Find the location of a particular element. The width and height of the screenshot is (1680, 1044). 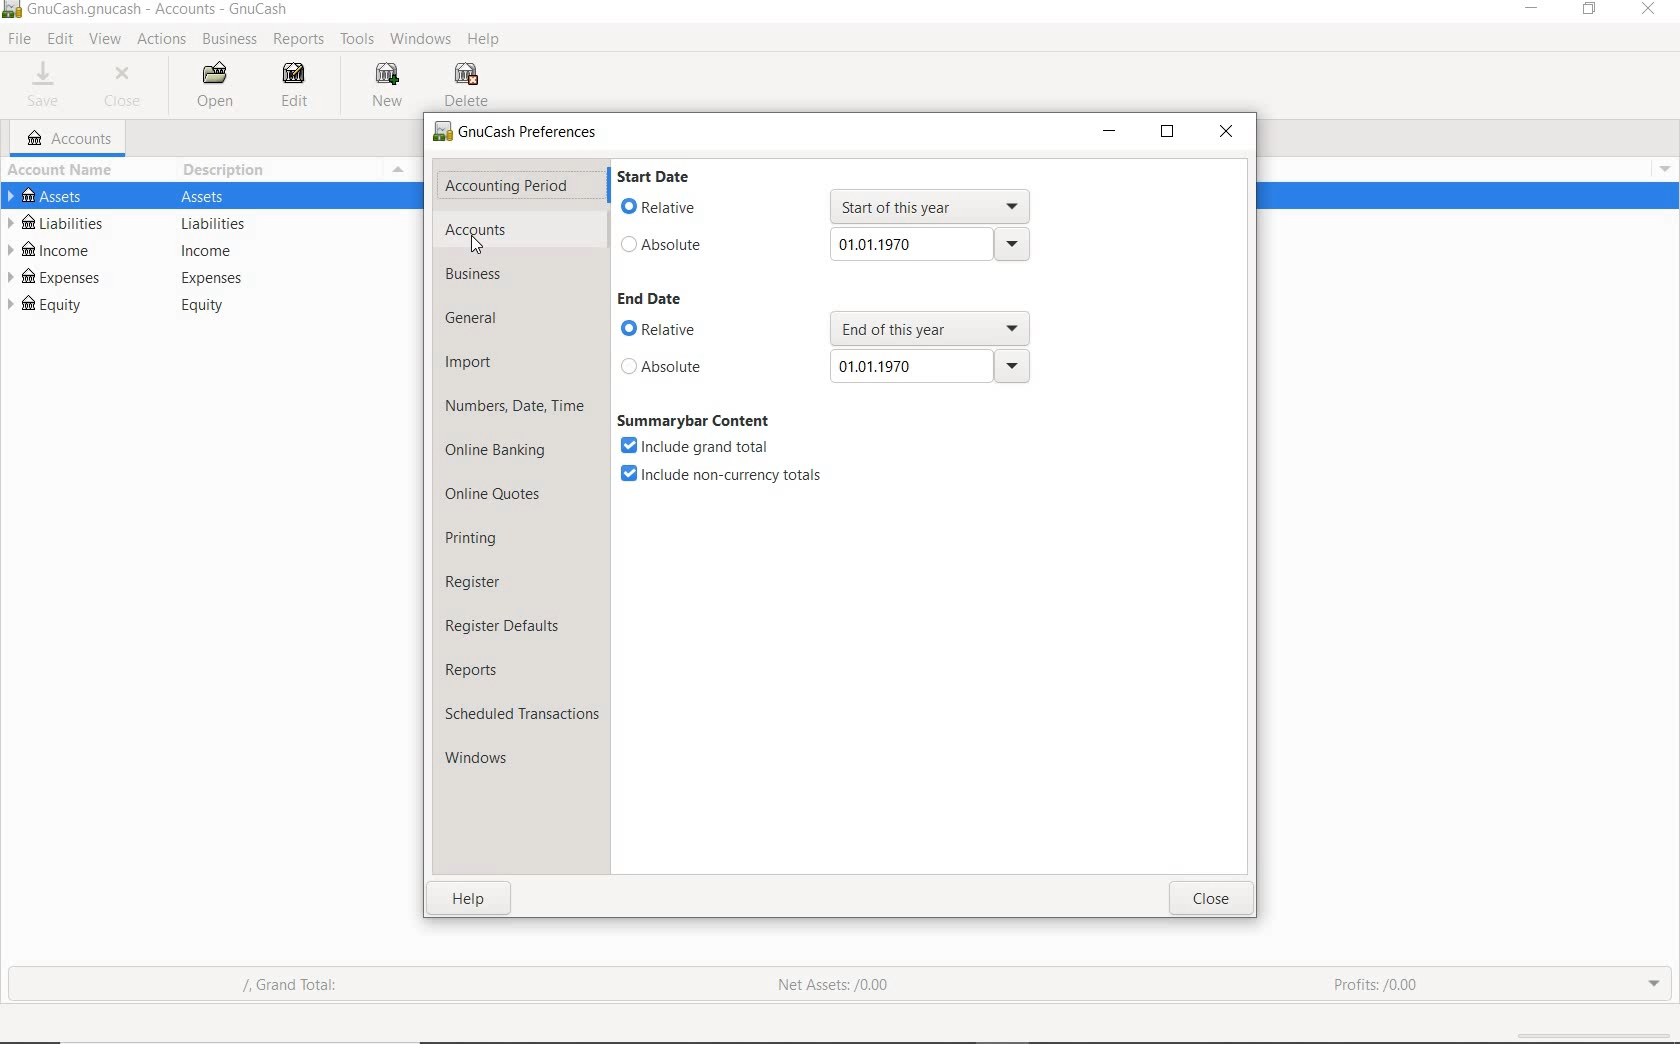

system name is located at coordinates (159, 11).